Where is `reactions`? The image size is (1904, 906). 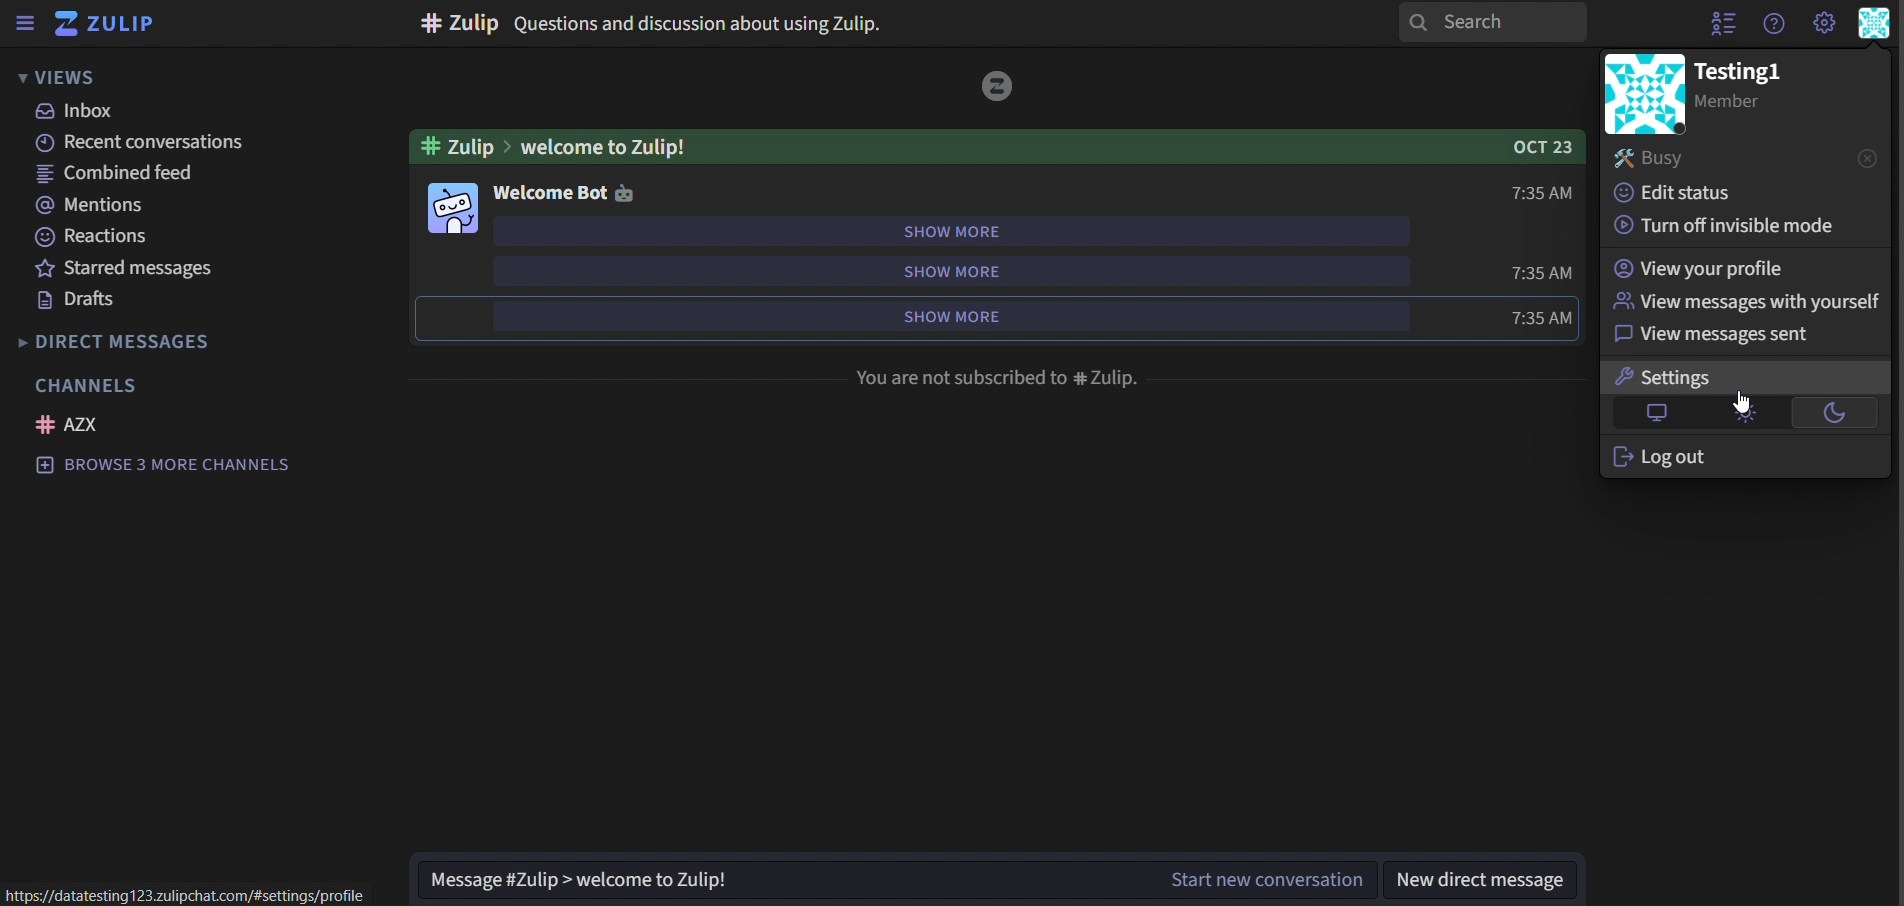
reactions is located at coordinates (99, 238).